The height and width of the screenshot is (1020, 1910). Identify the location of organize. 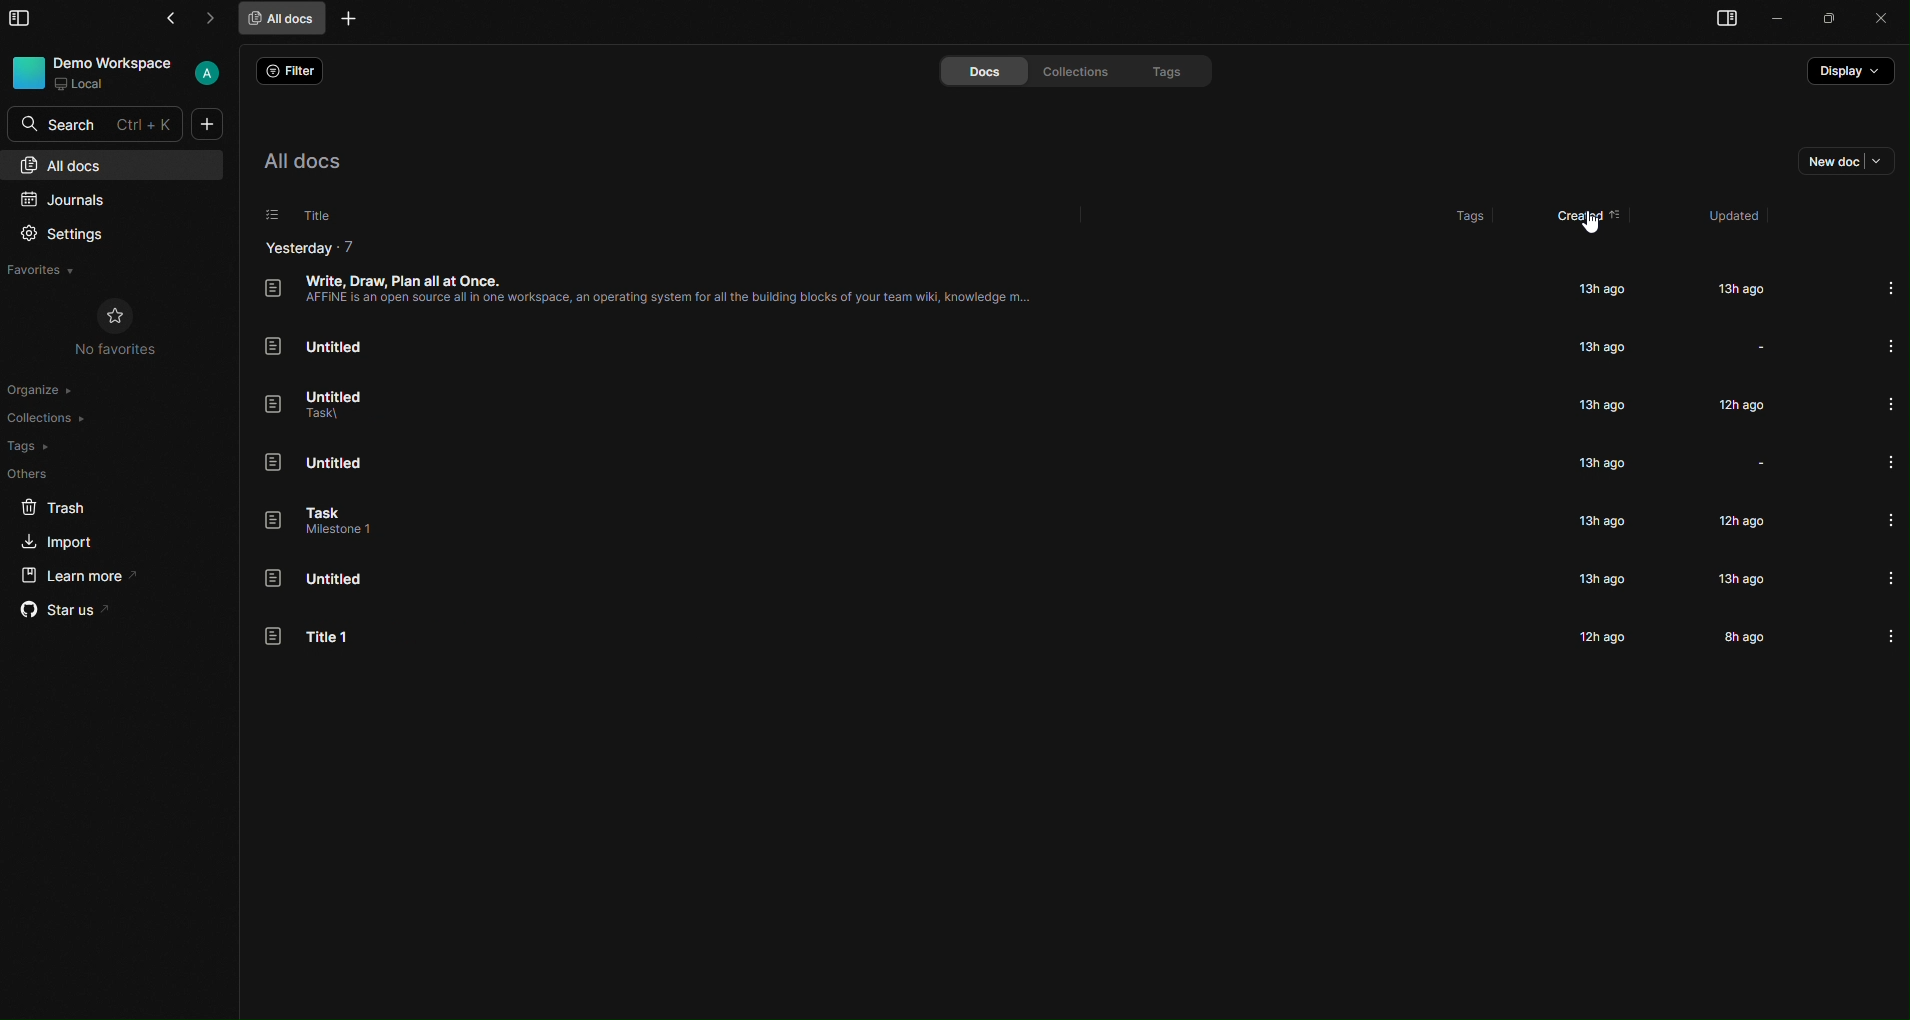
(42, 393).